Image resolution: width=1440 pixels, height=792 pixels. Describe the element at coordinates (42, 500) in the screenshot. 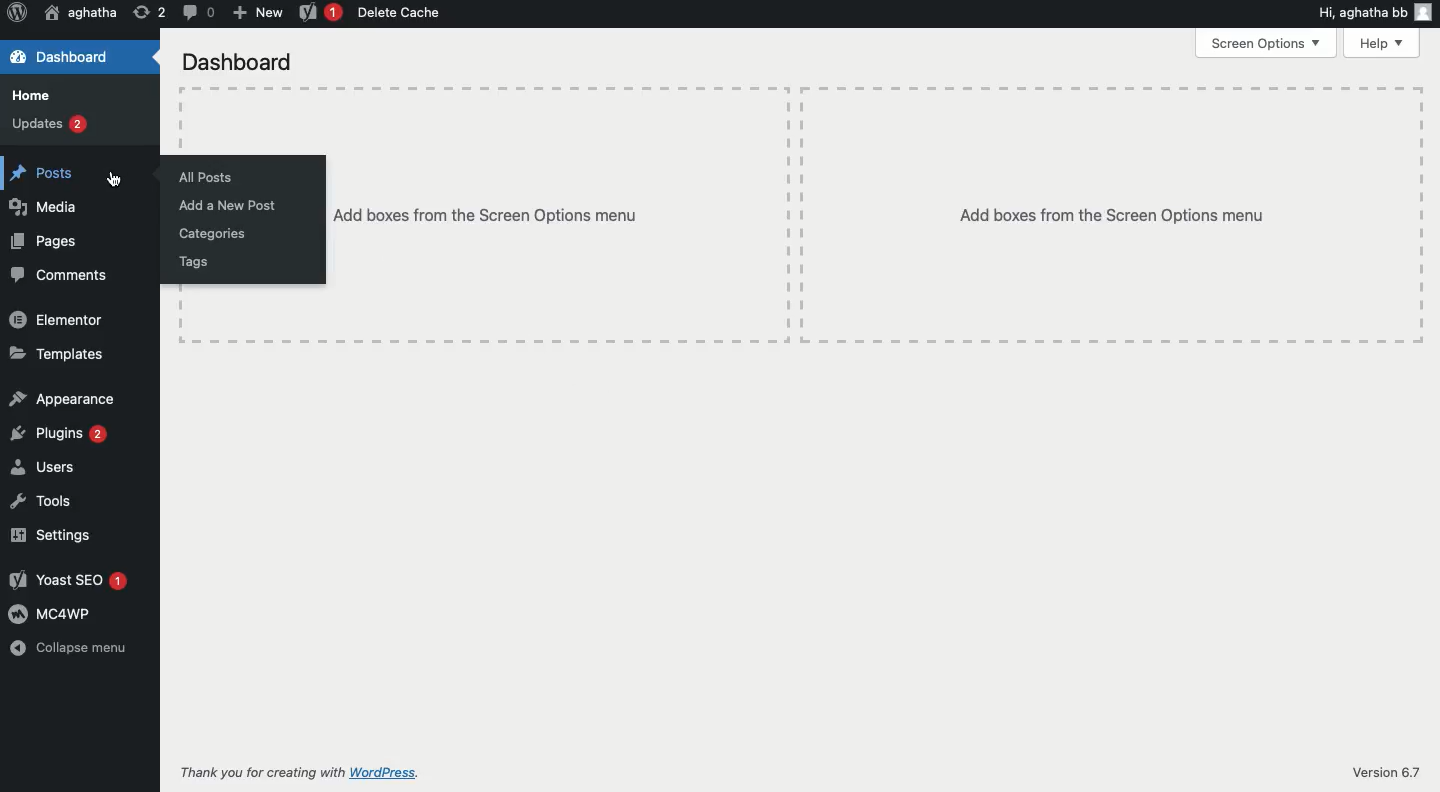

I see `Tools` at that location.